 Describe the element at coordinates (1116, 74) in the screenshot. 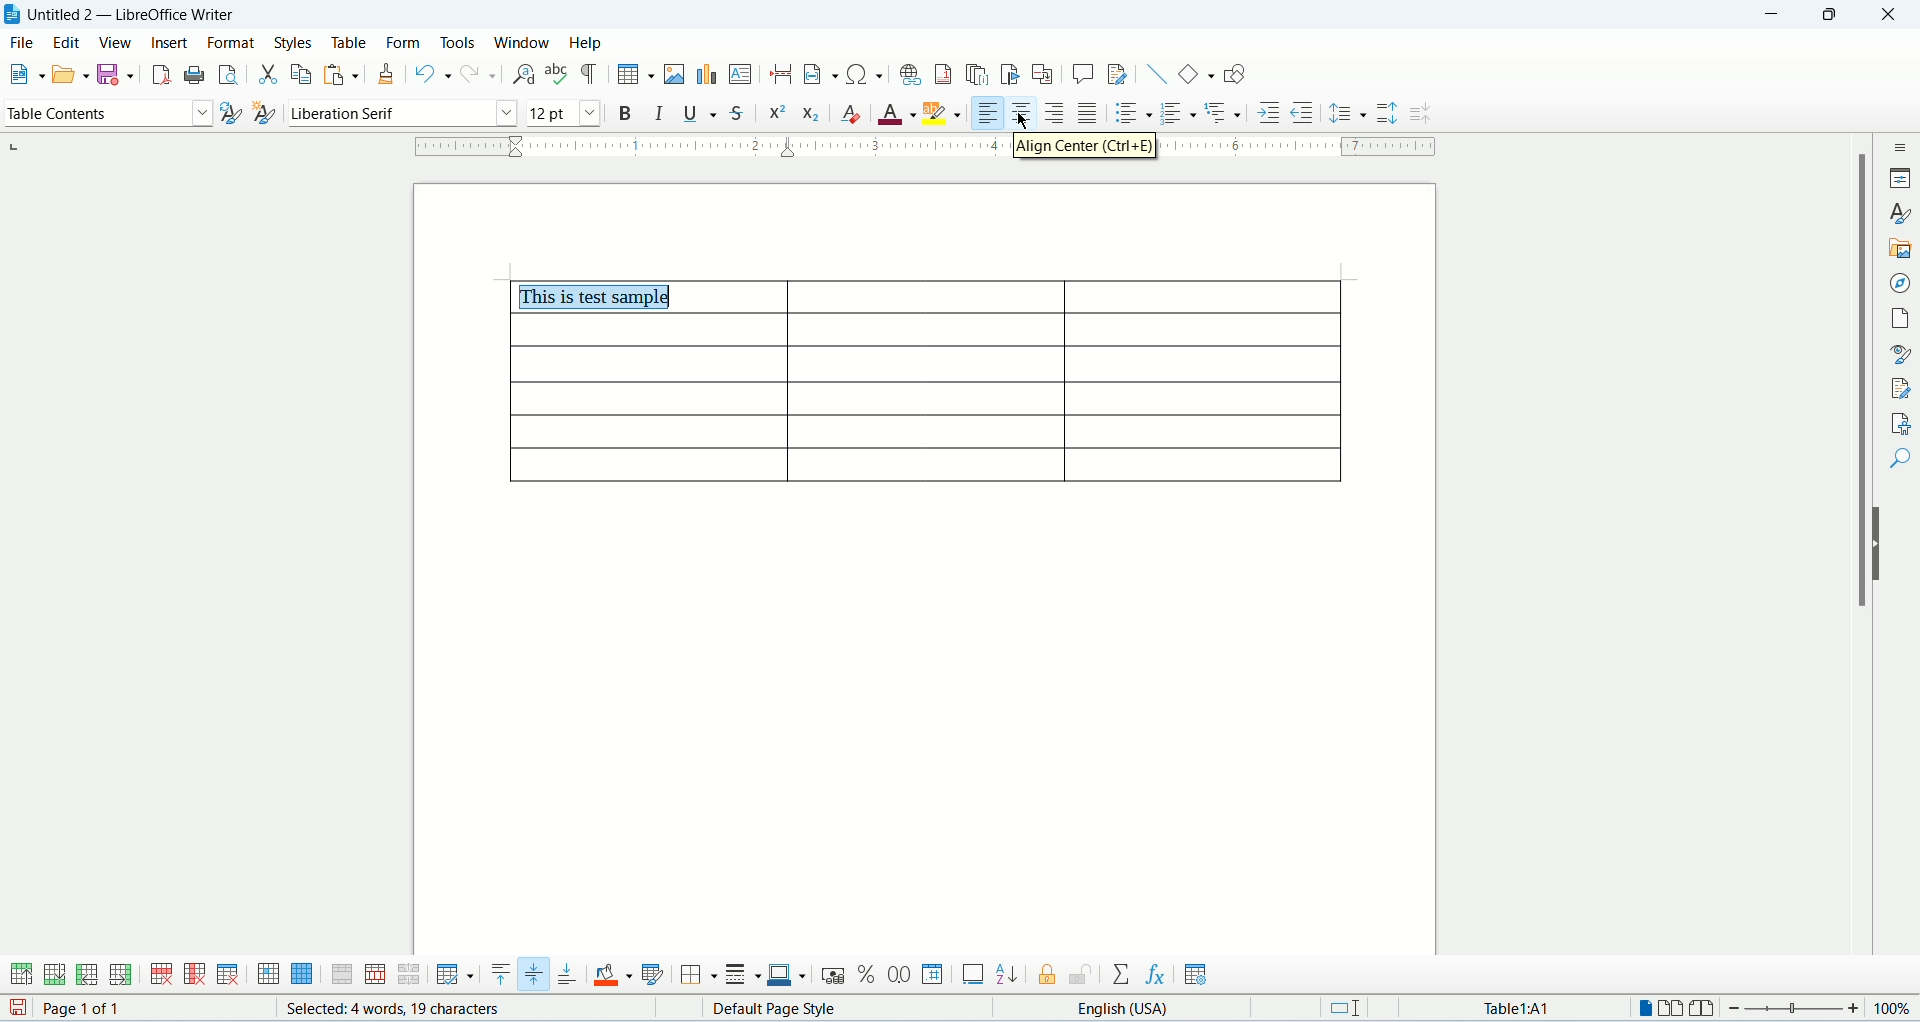

I see `track changes` at that location.